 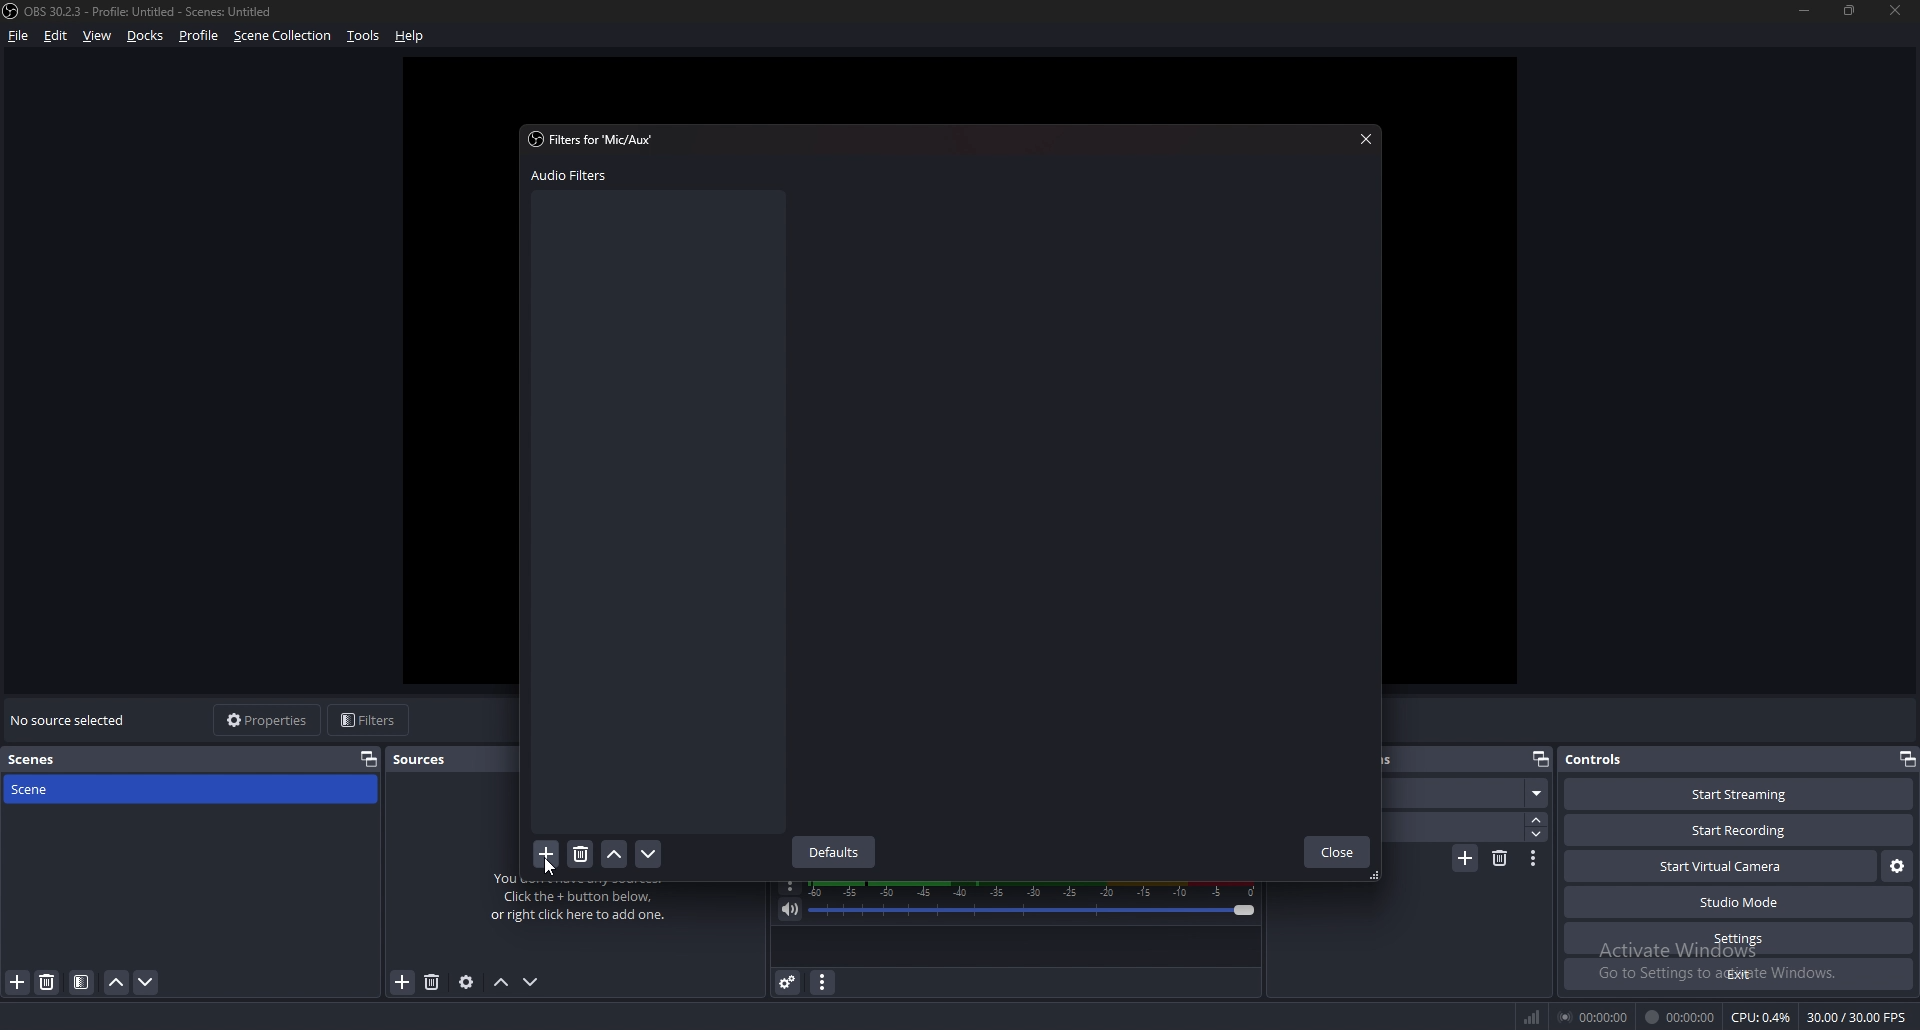 What do you see at coordinates (532, 982) in the screenshot?
I see `move source down` at bounding box center [532, 982].